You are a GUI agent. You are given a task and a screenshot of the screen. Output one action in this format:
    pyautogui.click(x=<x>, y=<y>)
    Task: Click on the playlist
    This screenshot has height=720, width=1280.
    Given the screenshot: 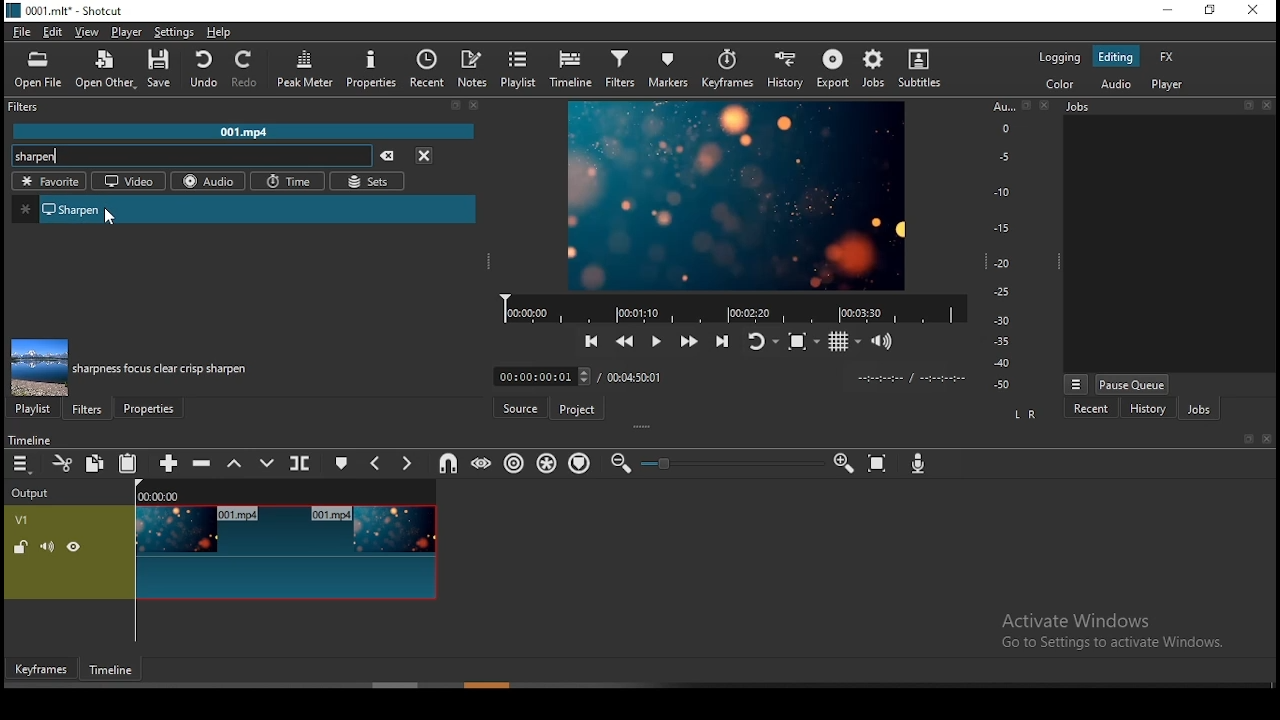 What is the action you would take?
    pyautogui.click(x=36, y=409)
    